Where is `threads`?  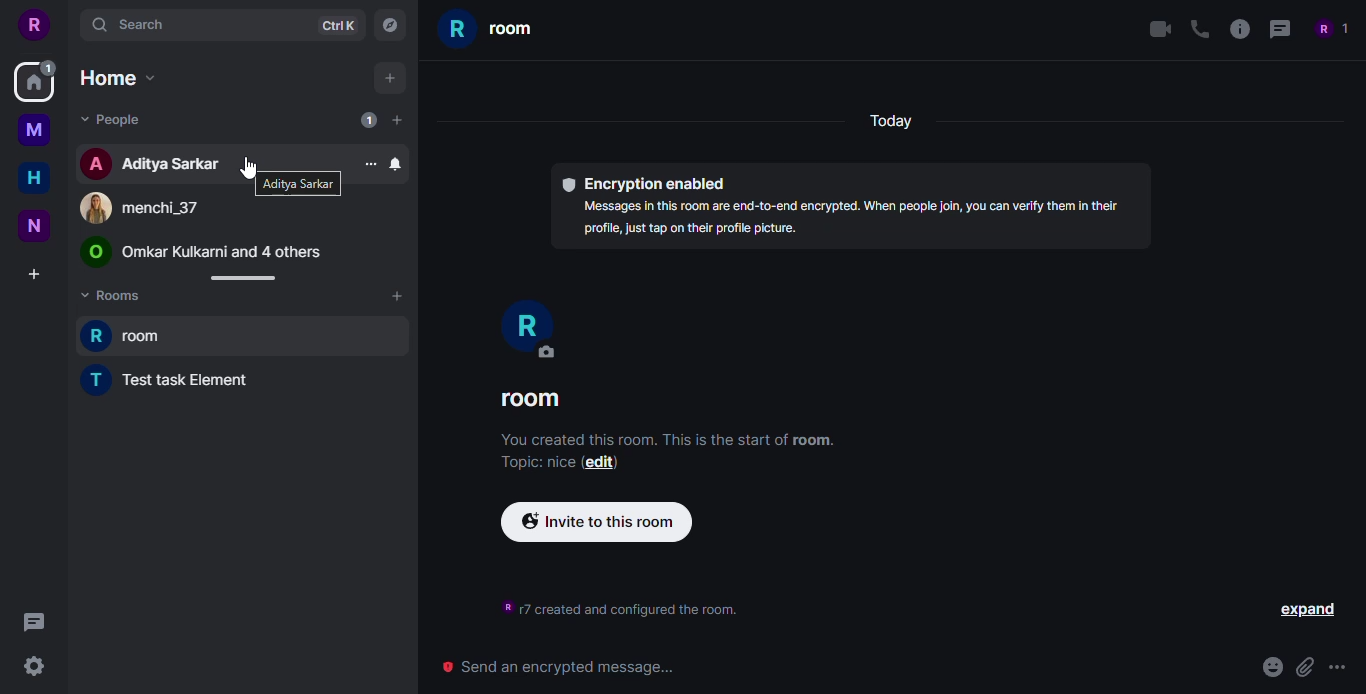
threads is located at coordinates (33, 623).